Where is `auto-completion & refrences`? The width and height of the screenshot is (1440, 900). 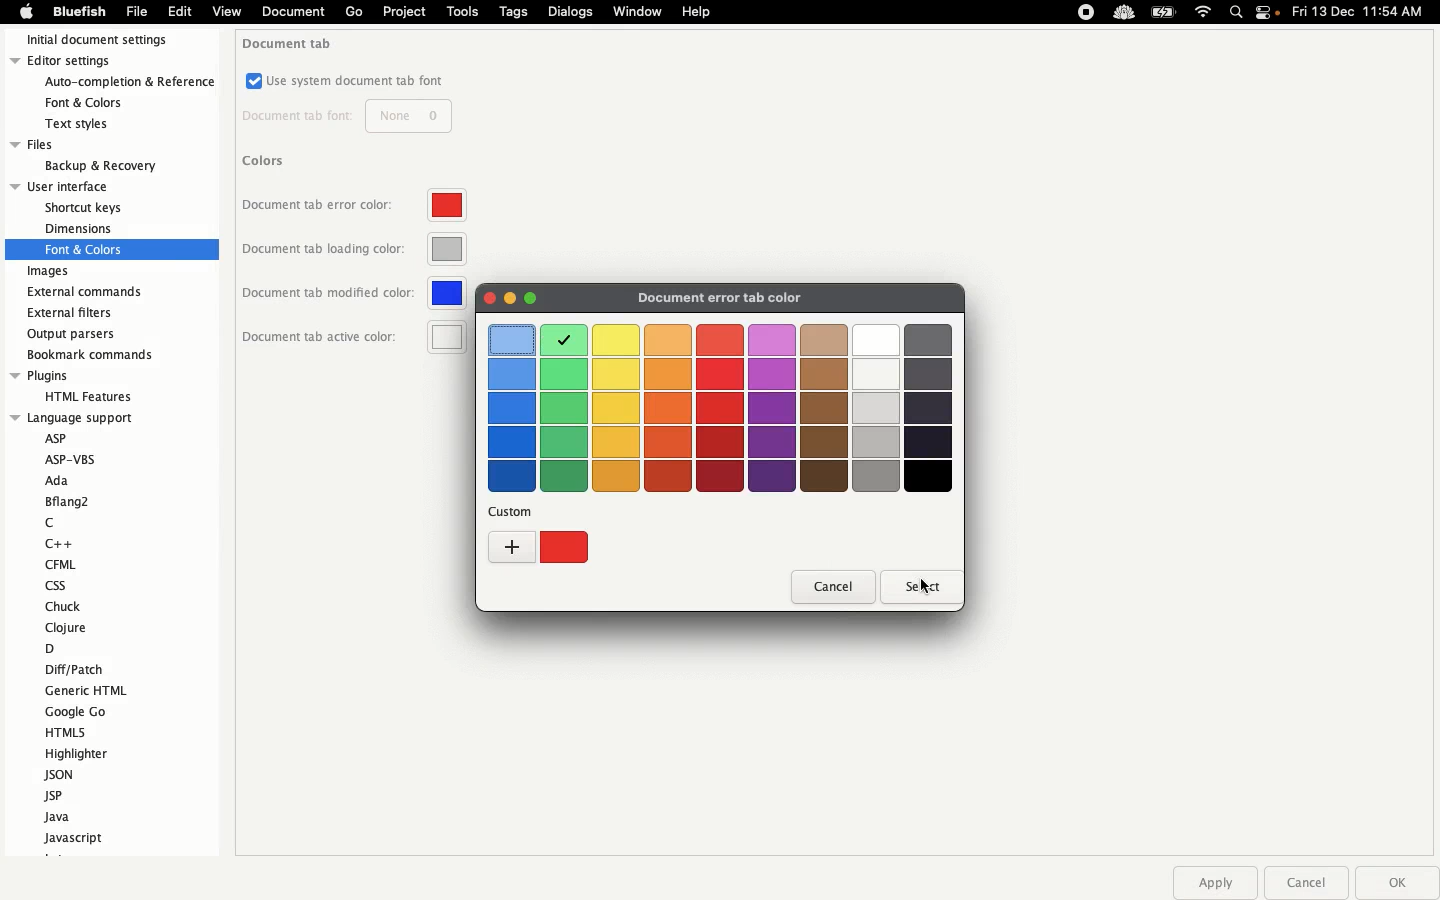 auto-completion & refrences is located at coordinates (131, 83).